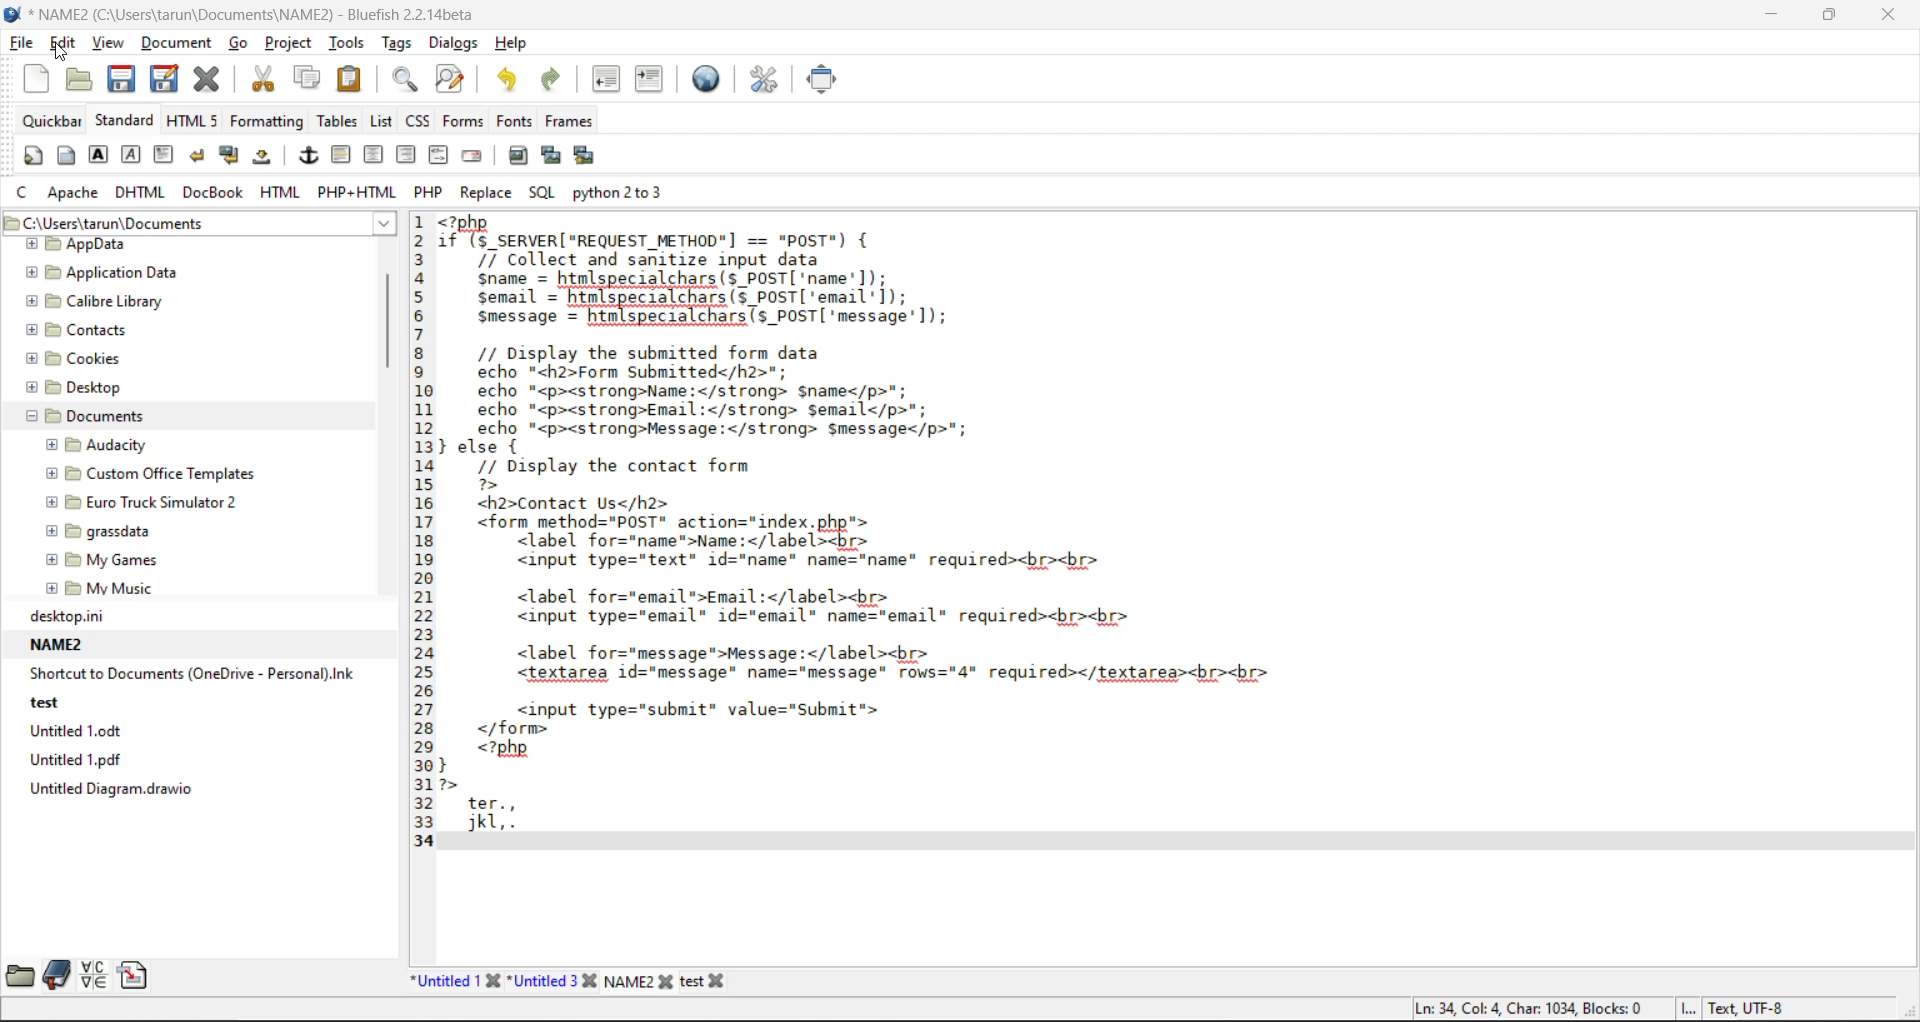 The height and width of the screenshot is (1022, 1920). What do you see at coordinates (106, 43) in the screenshot?
I see `view` at bounding box center [106, 43].